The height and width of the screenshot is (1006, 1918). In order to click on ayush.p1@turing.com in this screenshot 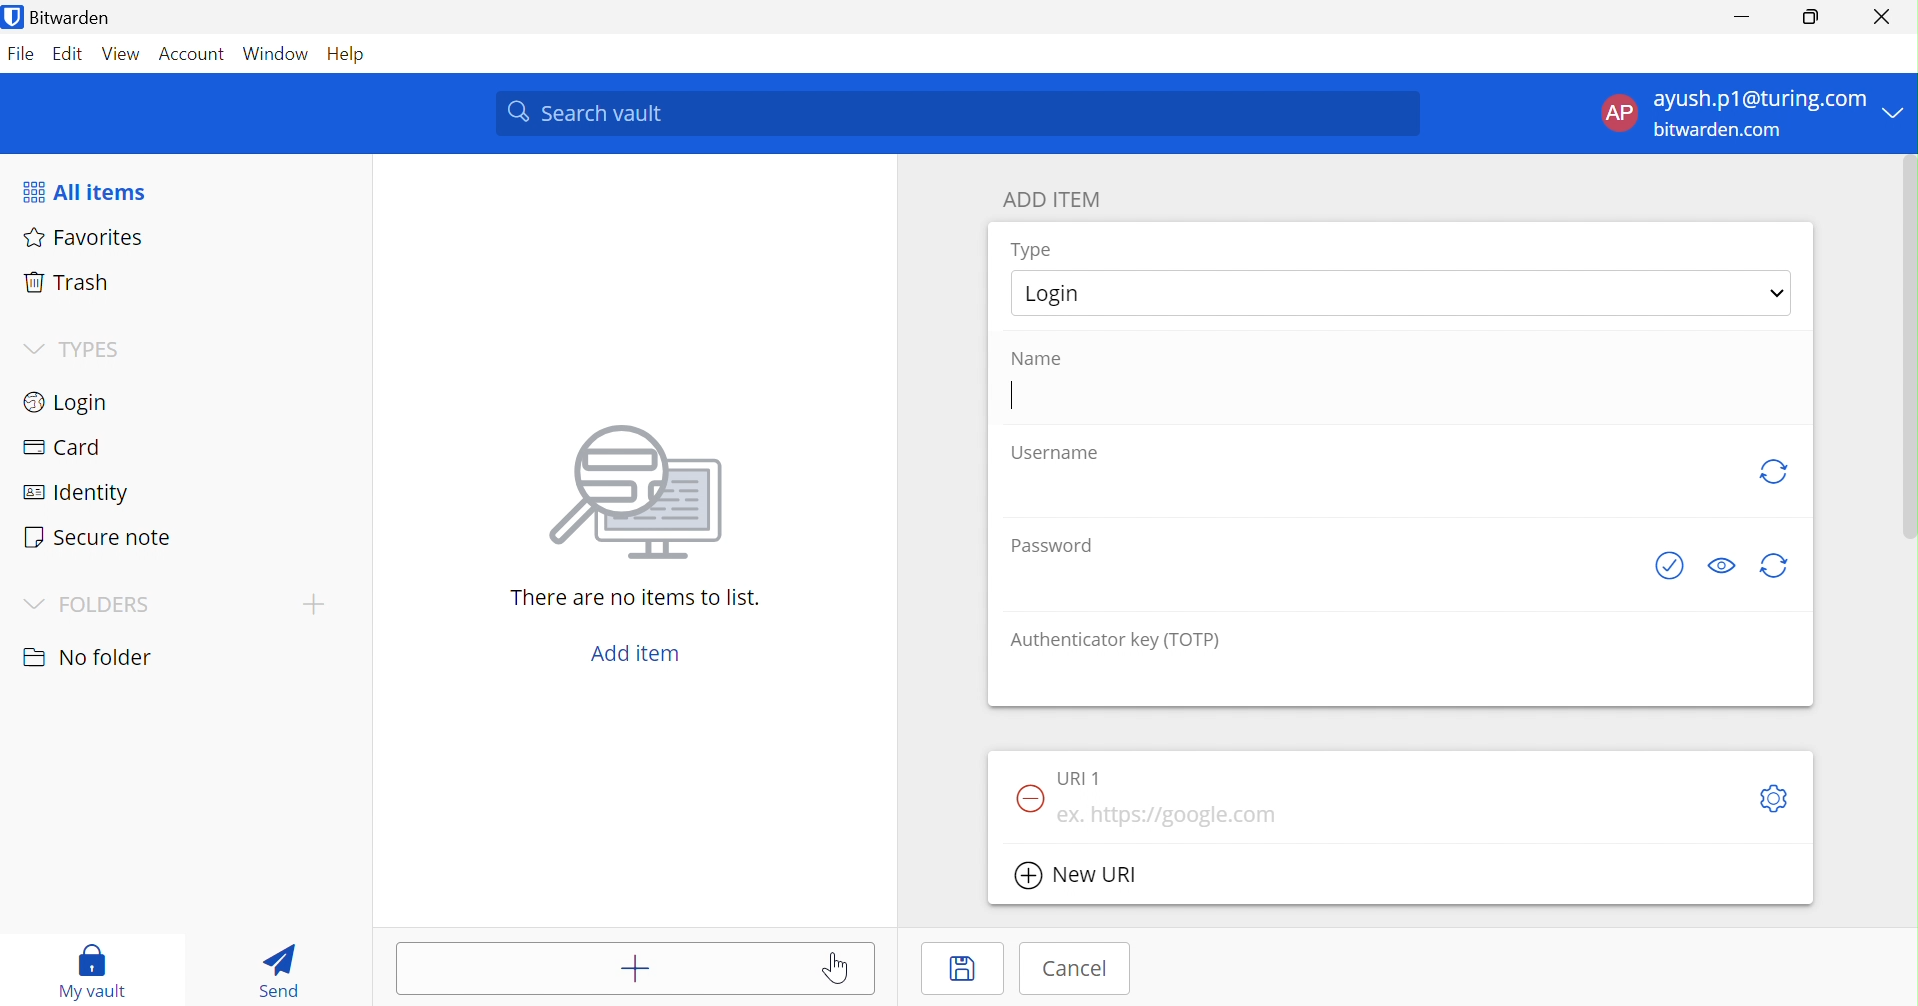, I will do `click(1759, 98)`.